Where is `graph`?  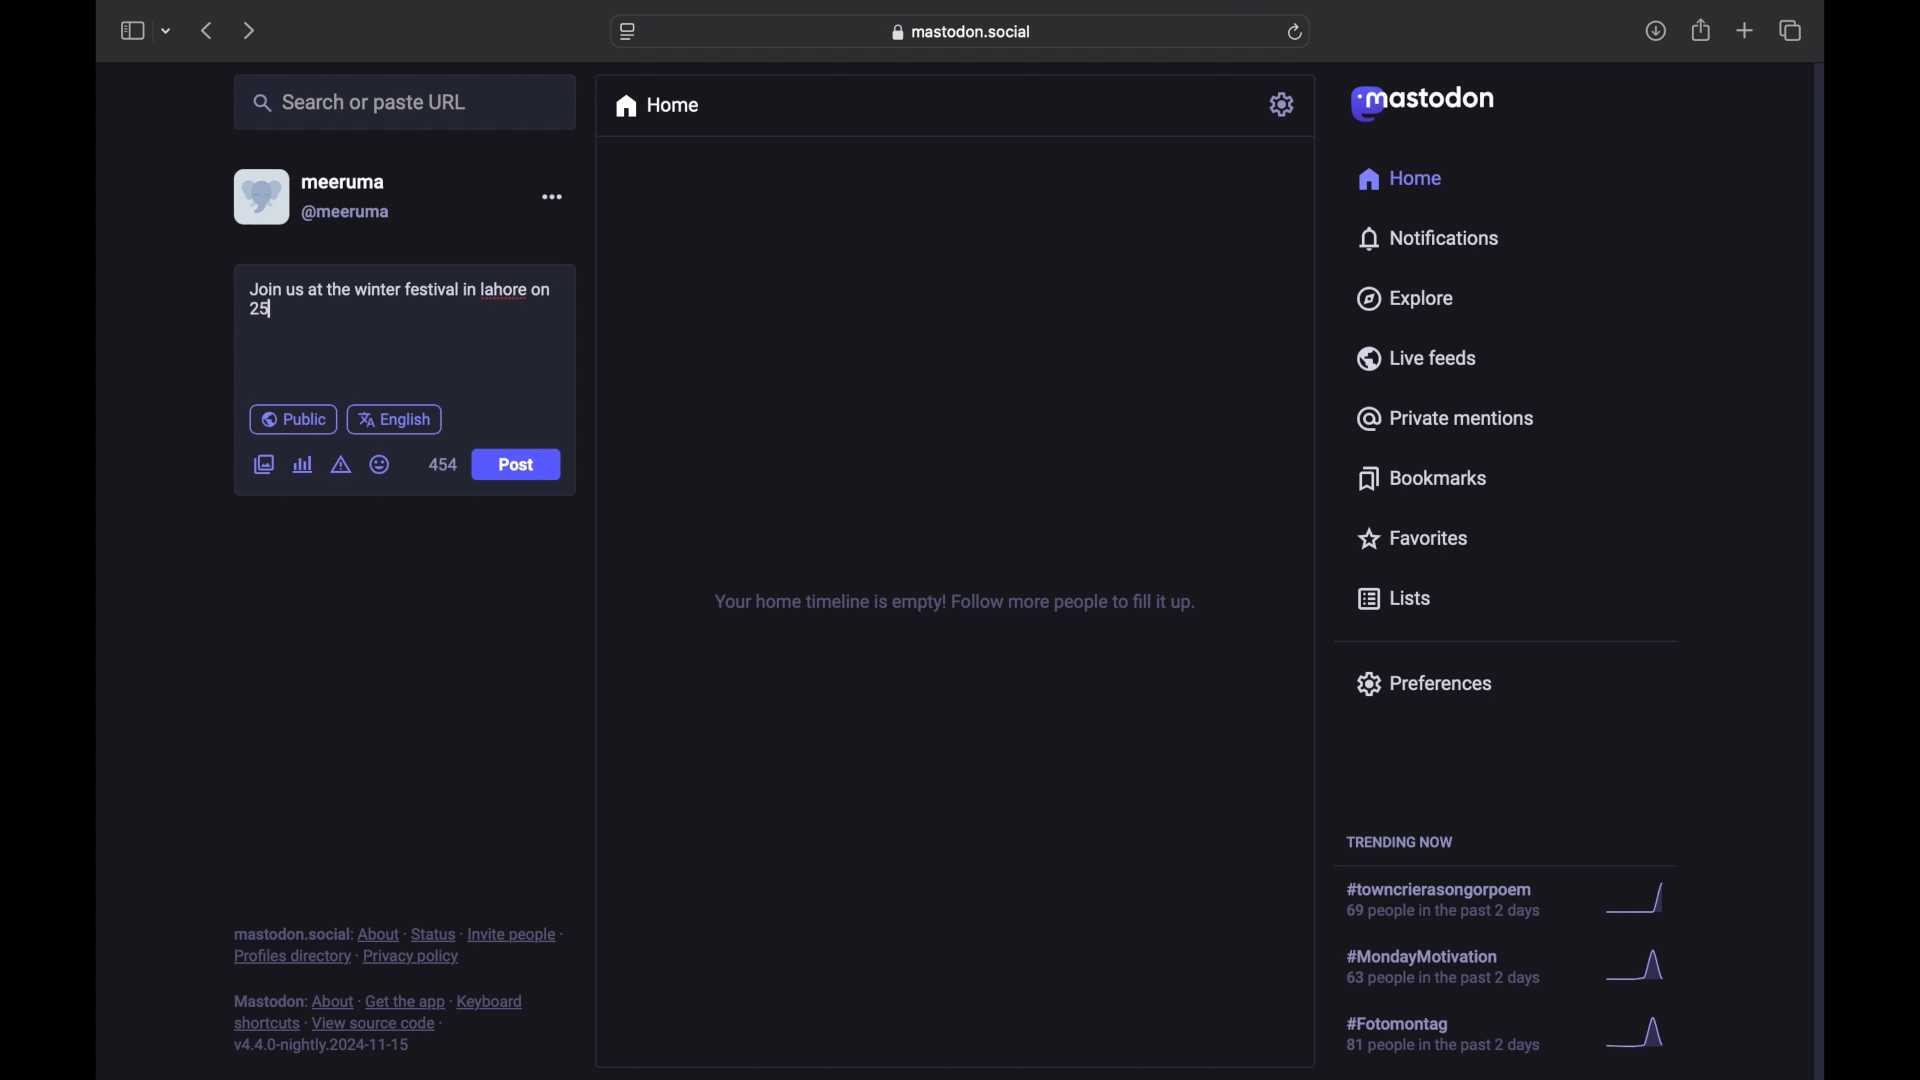 graph is located at coordinates (1642, 1034).